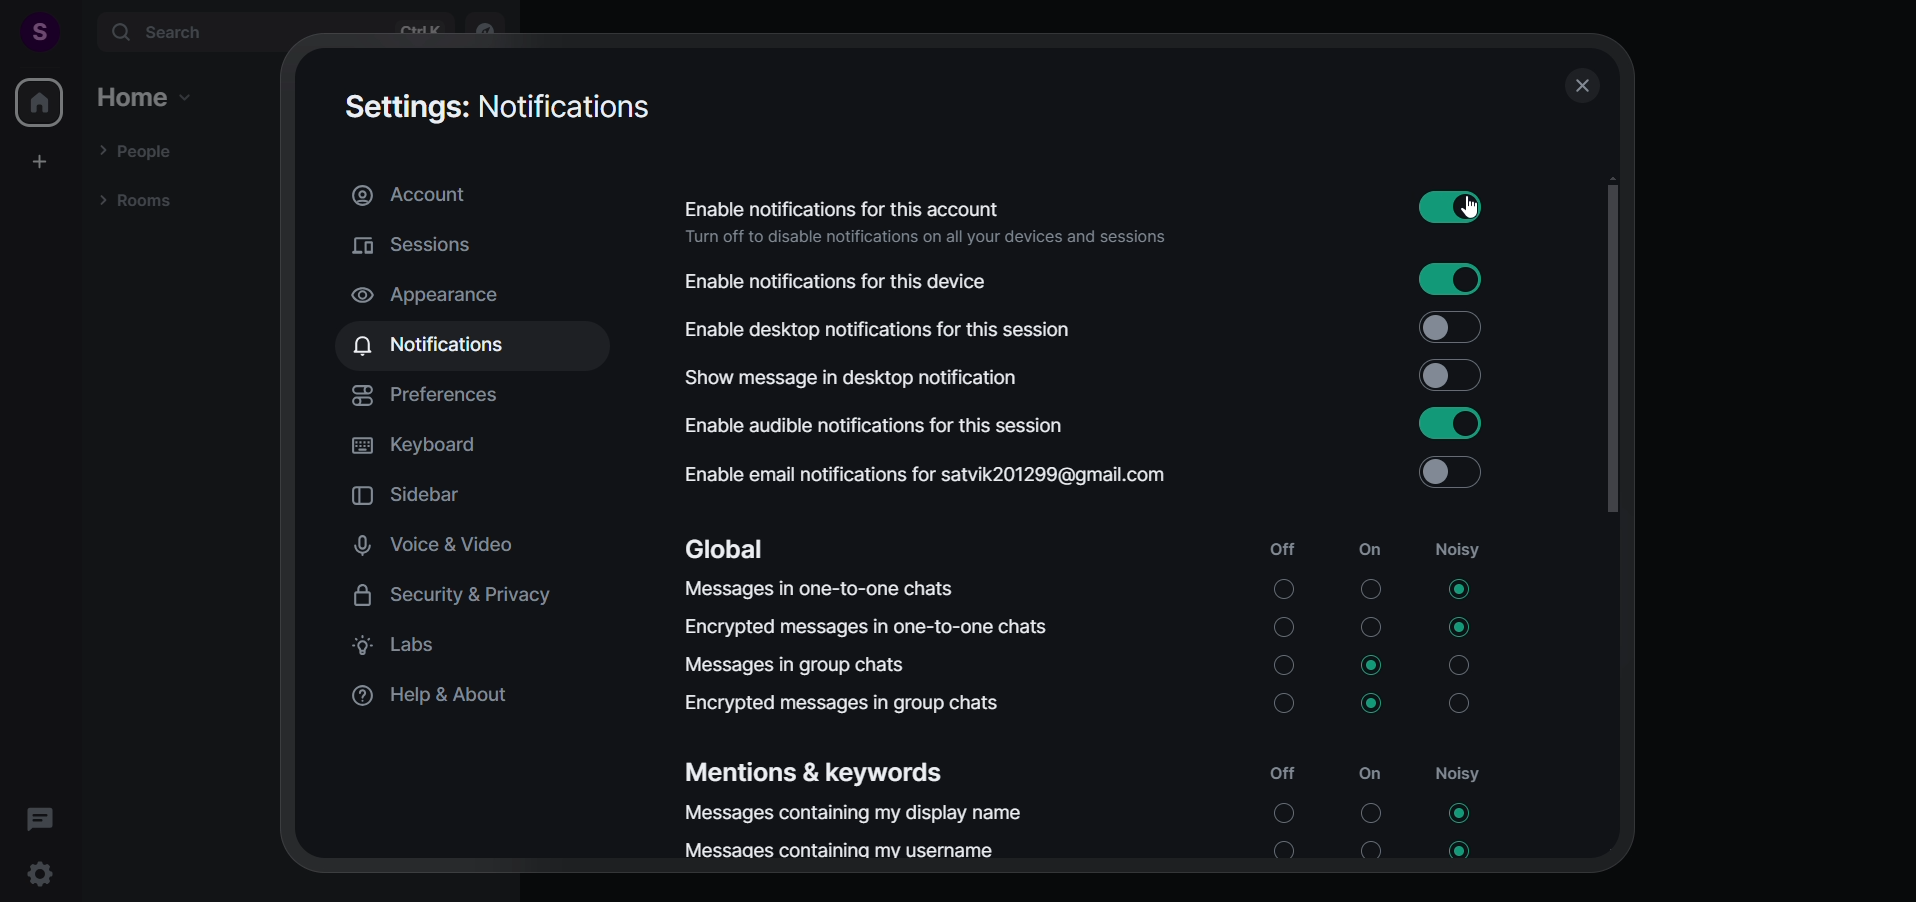 This screenshot has width=1916, height=902. What do you see at coordinates (1091, 626) in the screenshot?
I see `encrypted message in one to one chat` at bounding box center [1091, 626].